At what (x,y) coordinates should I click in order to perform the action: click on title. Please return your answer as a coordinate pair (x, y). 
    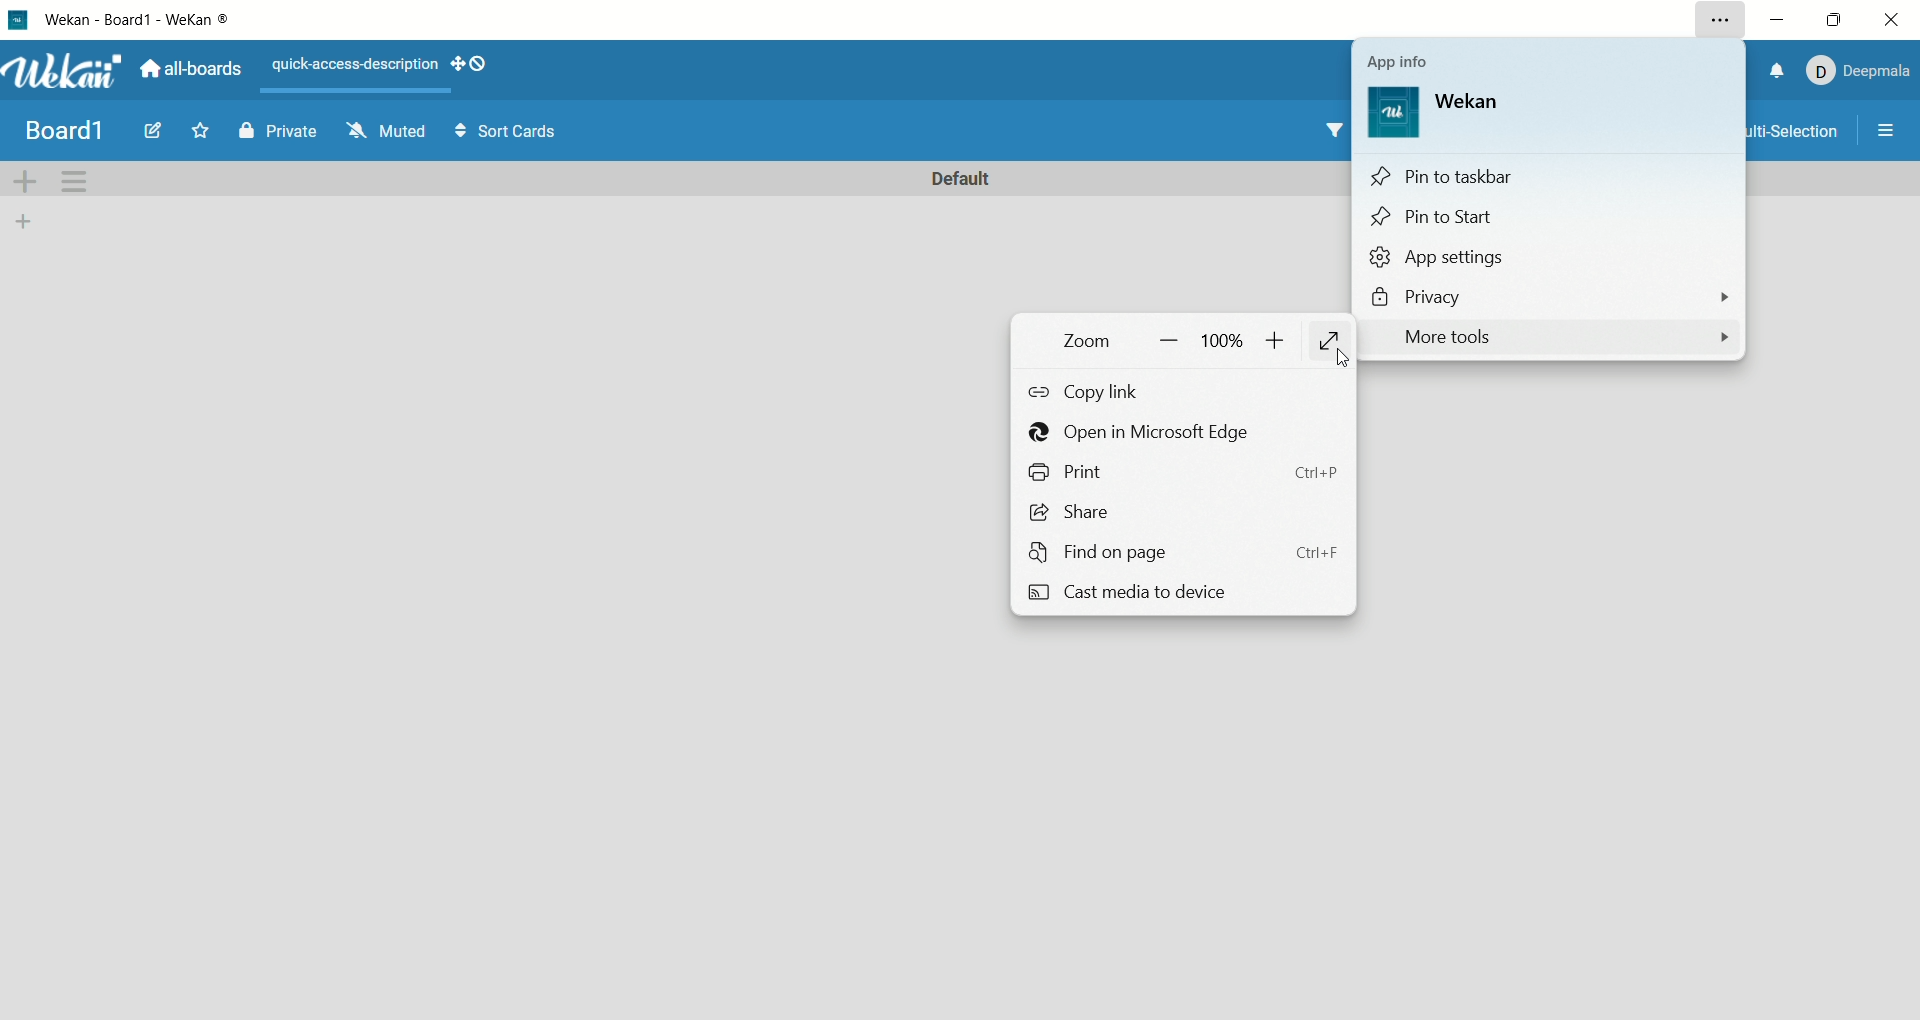
    Looking at the image, I should click on (64, 130).